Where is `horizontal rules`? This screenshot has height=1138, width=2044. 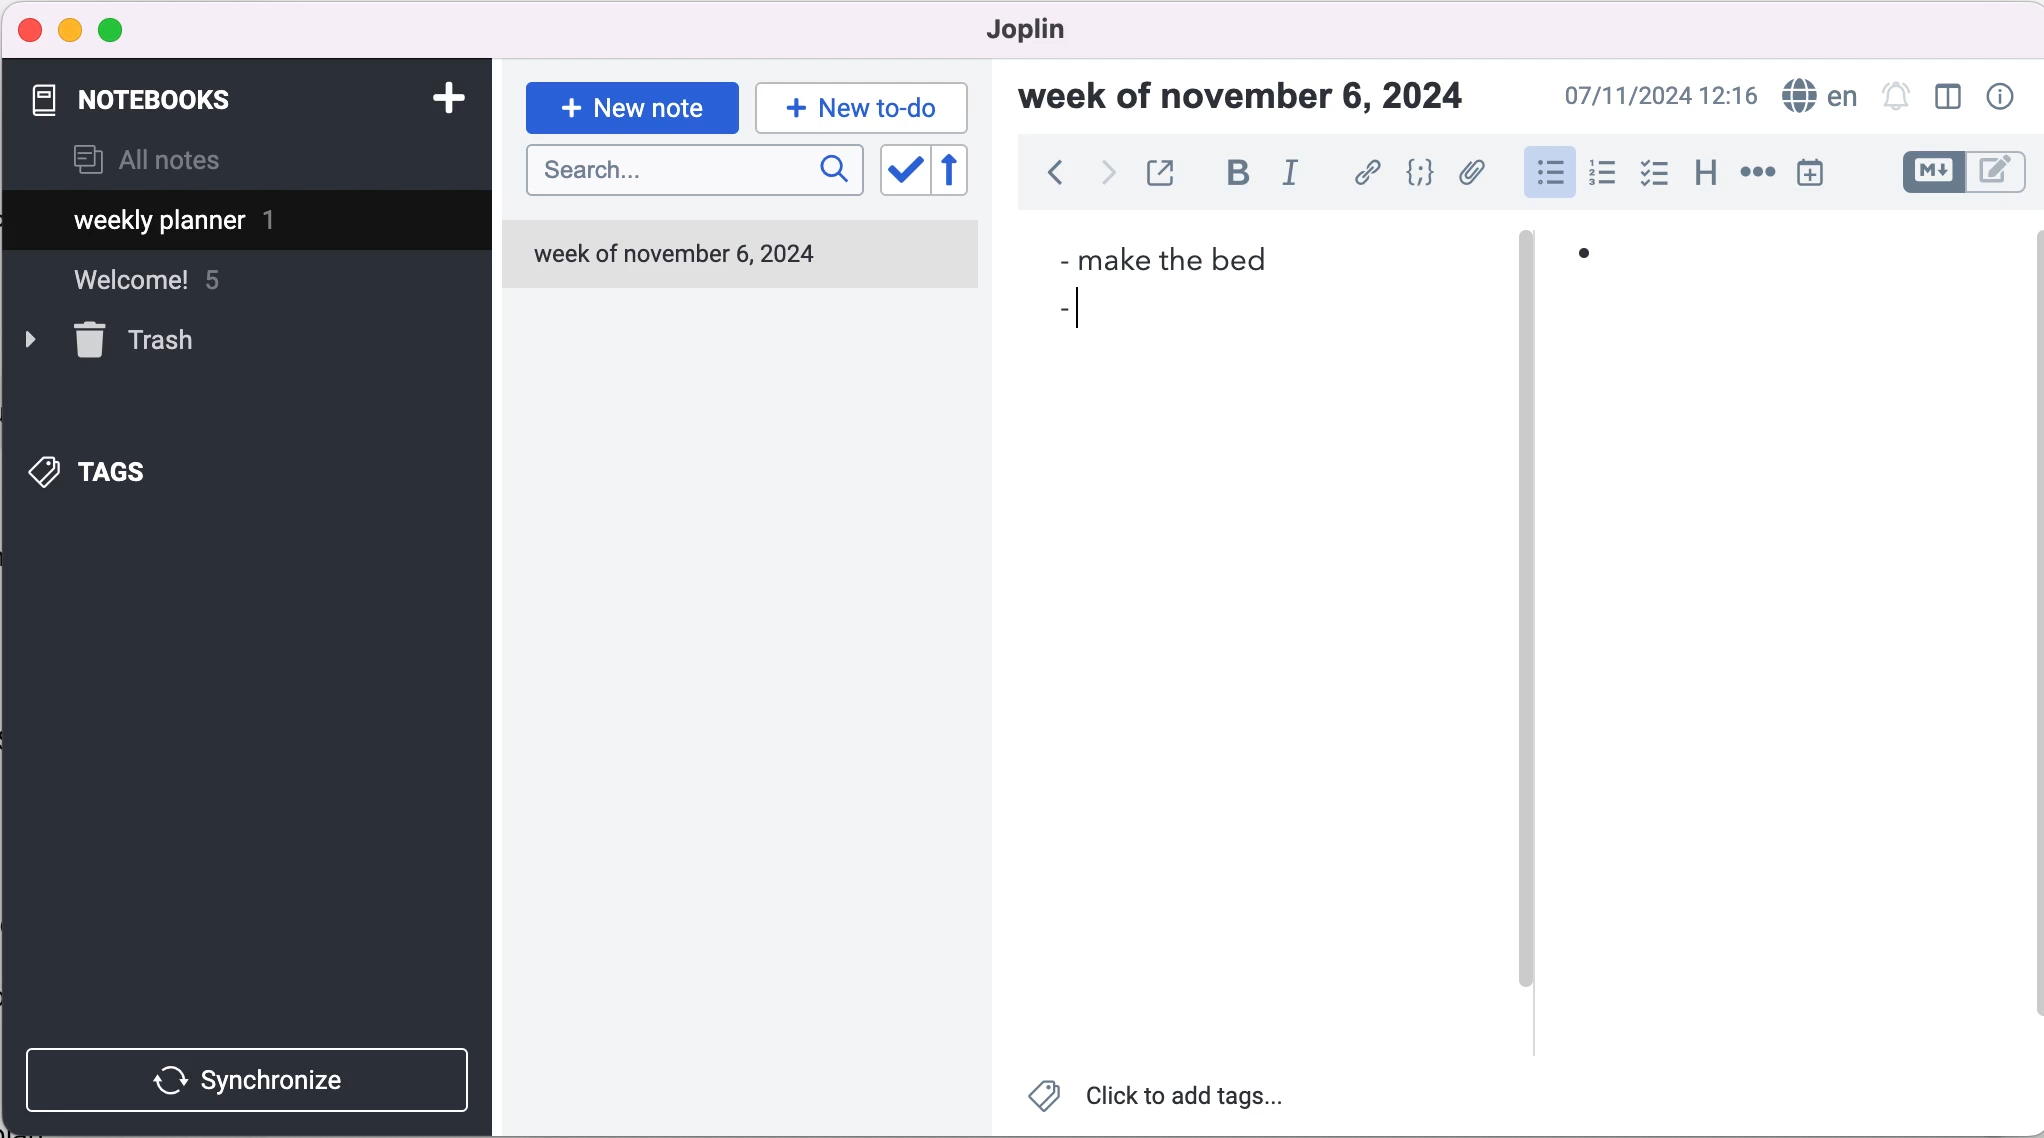
horizontal rules is located at coordinates (1754, 174).